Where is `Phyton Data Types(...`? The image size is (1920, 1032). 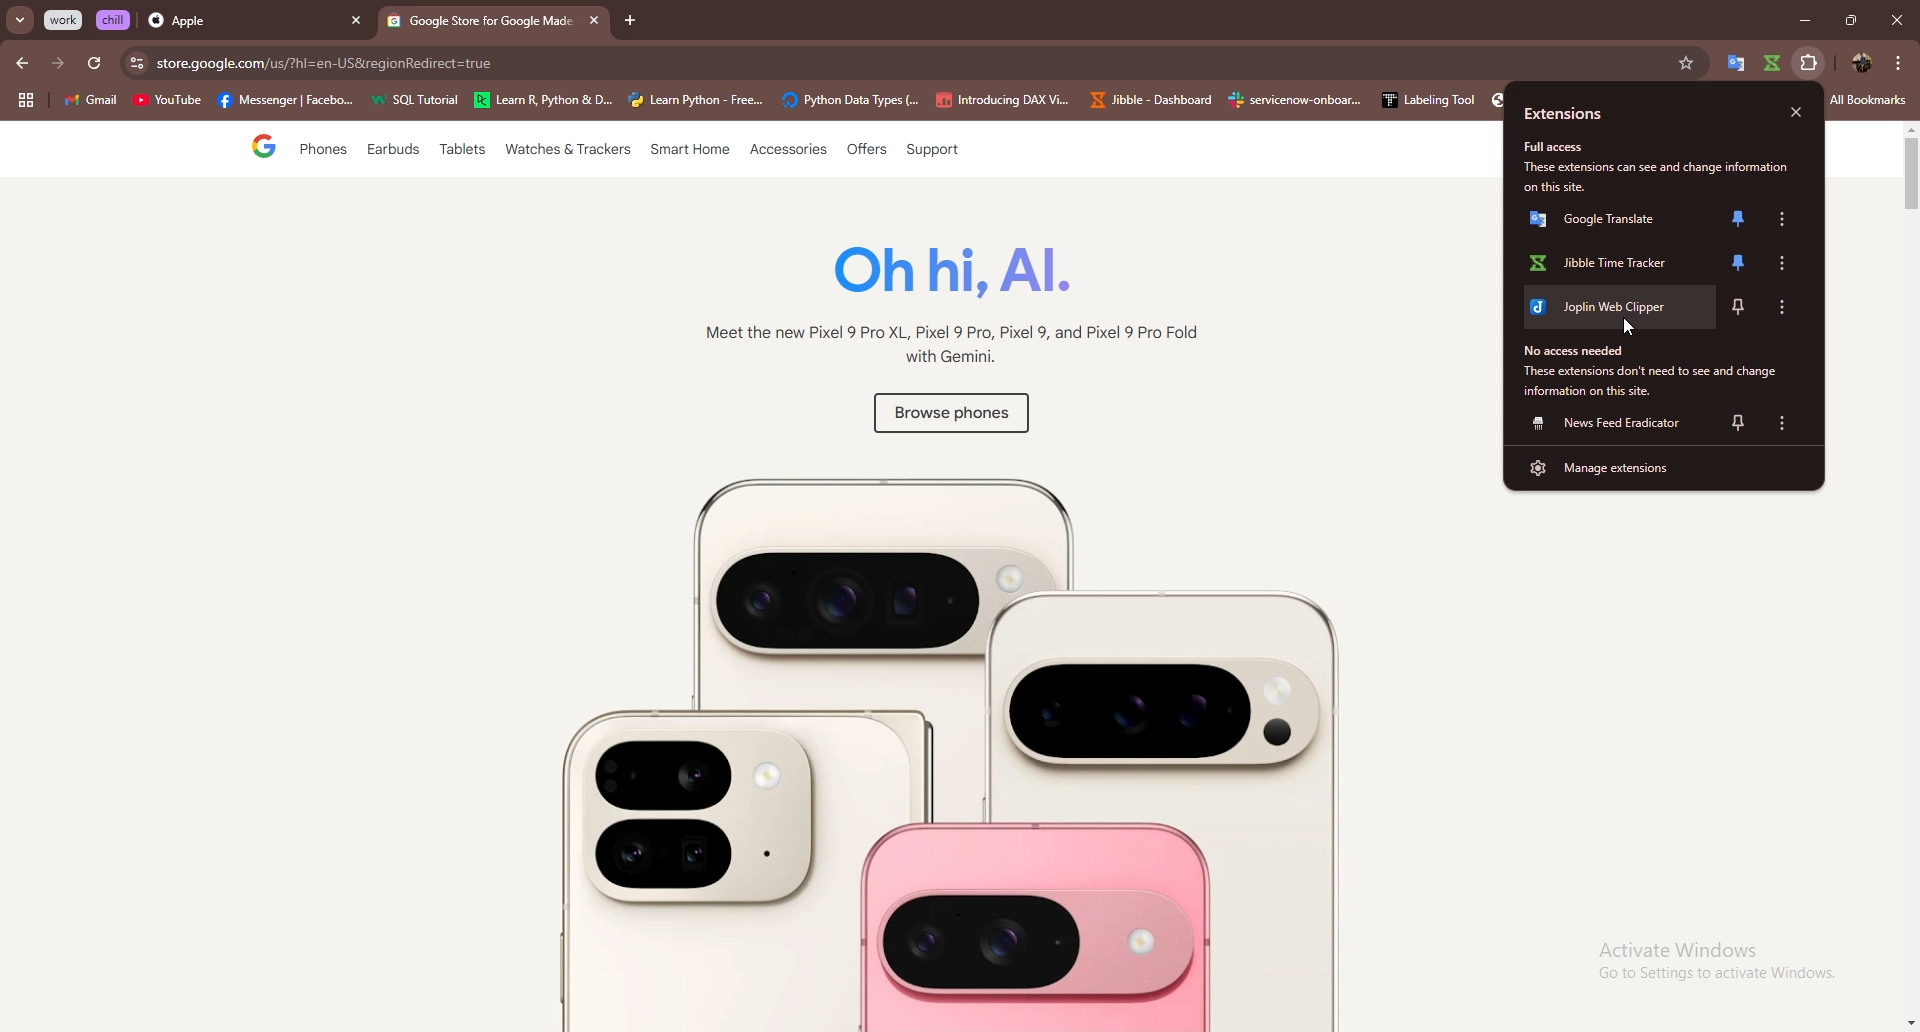 Phyton Data Types(... is located at coordinates (850, 101).